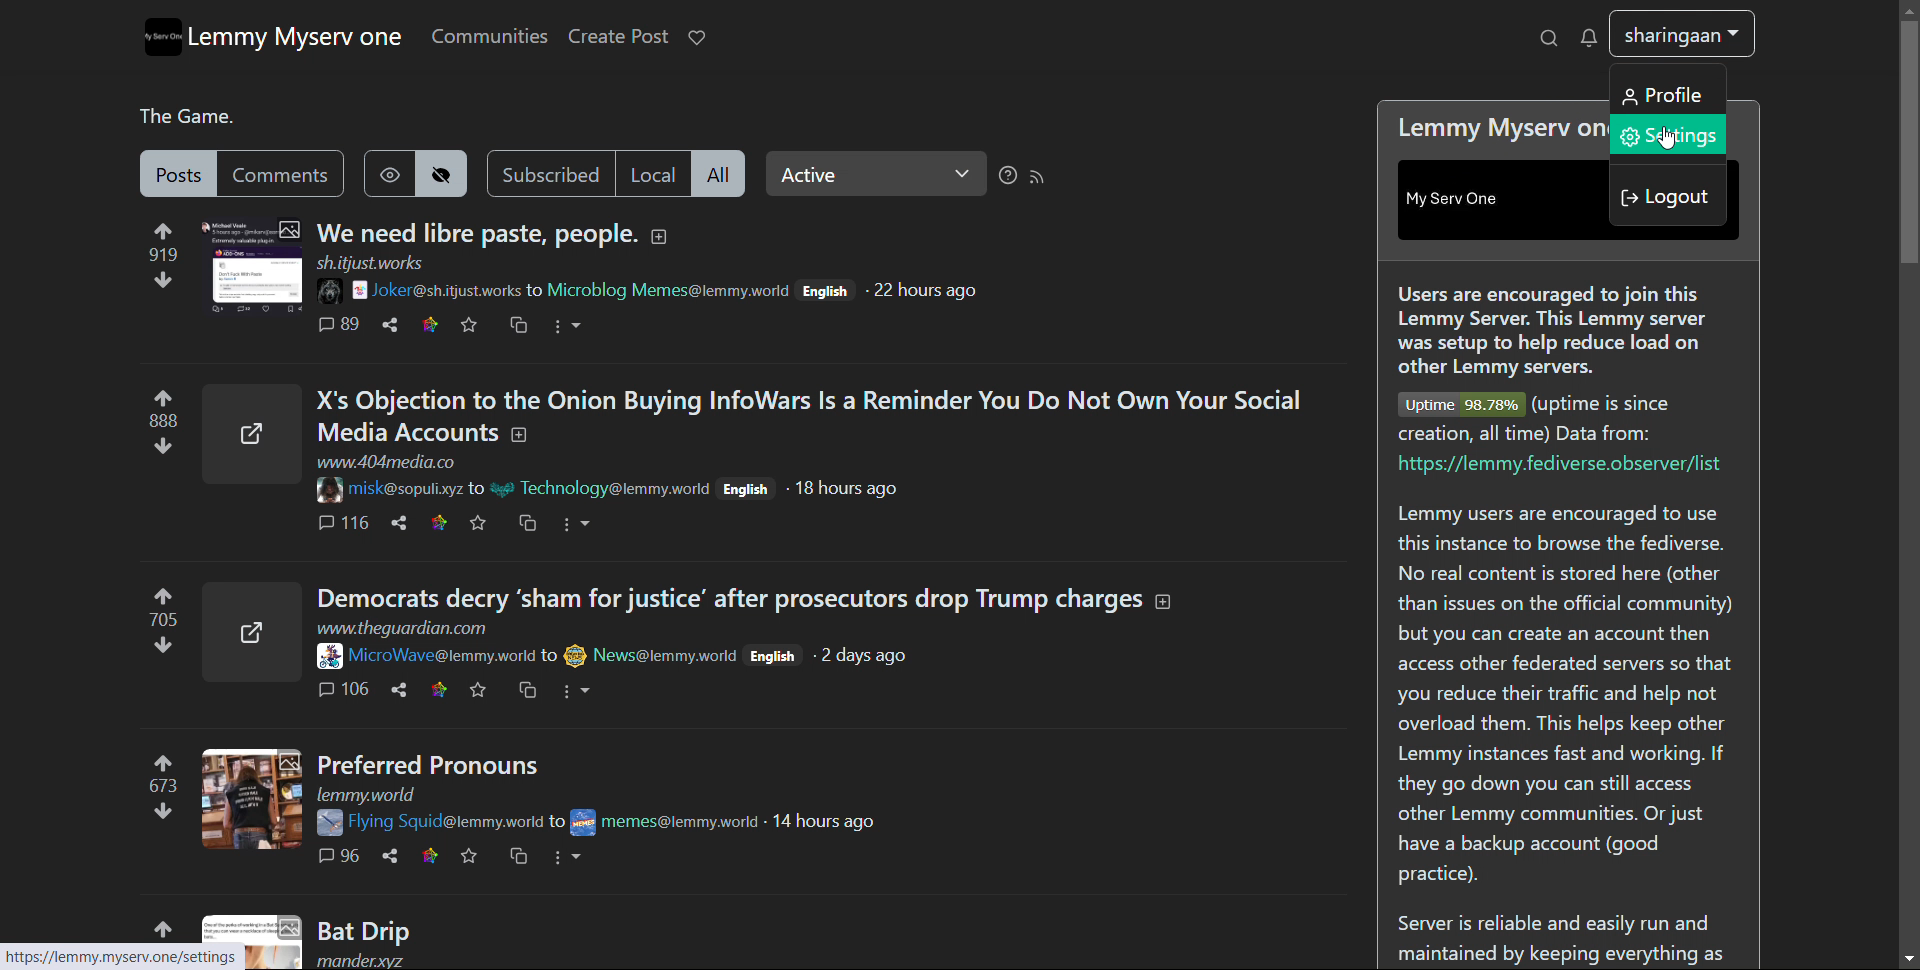  I want to click on scroll down, so click(1908, 959).